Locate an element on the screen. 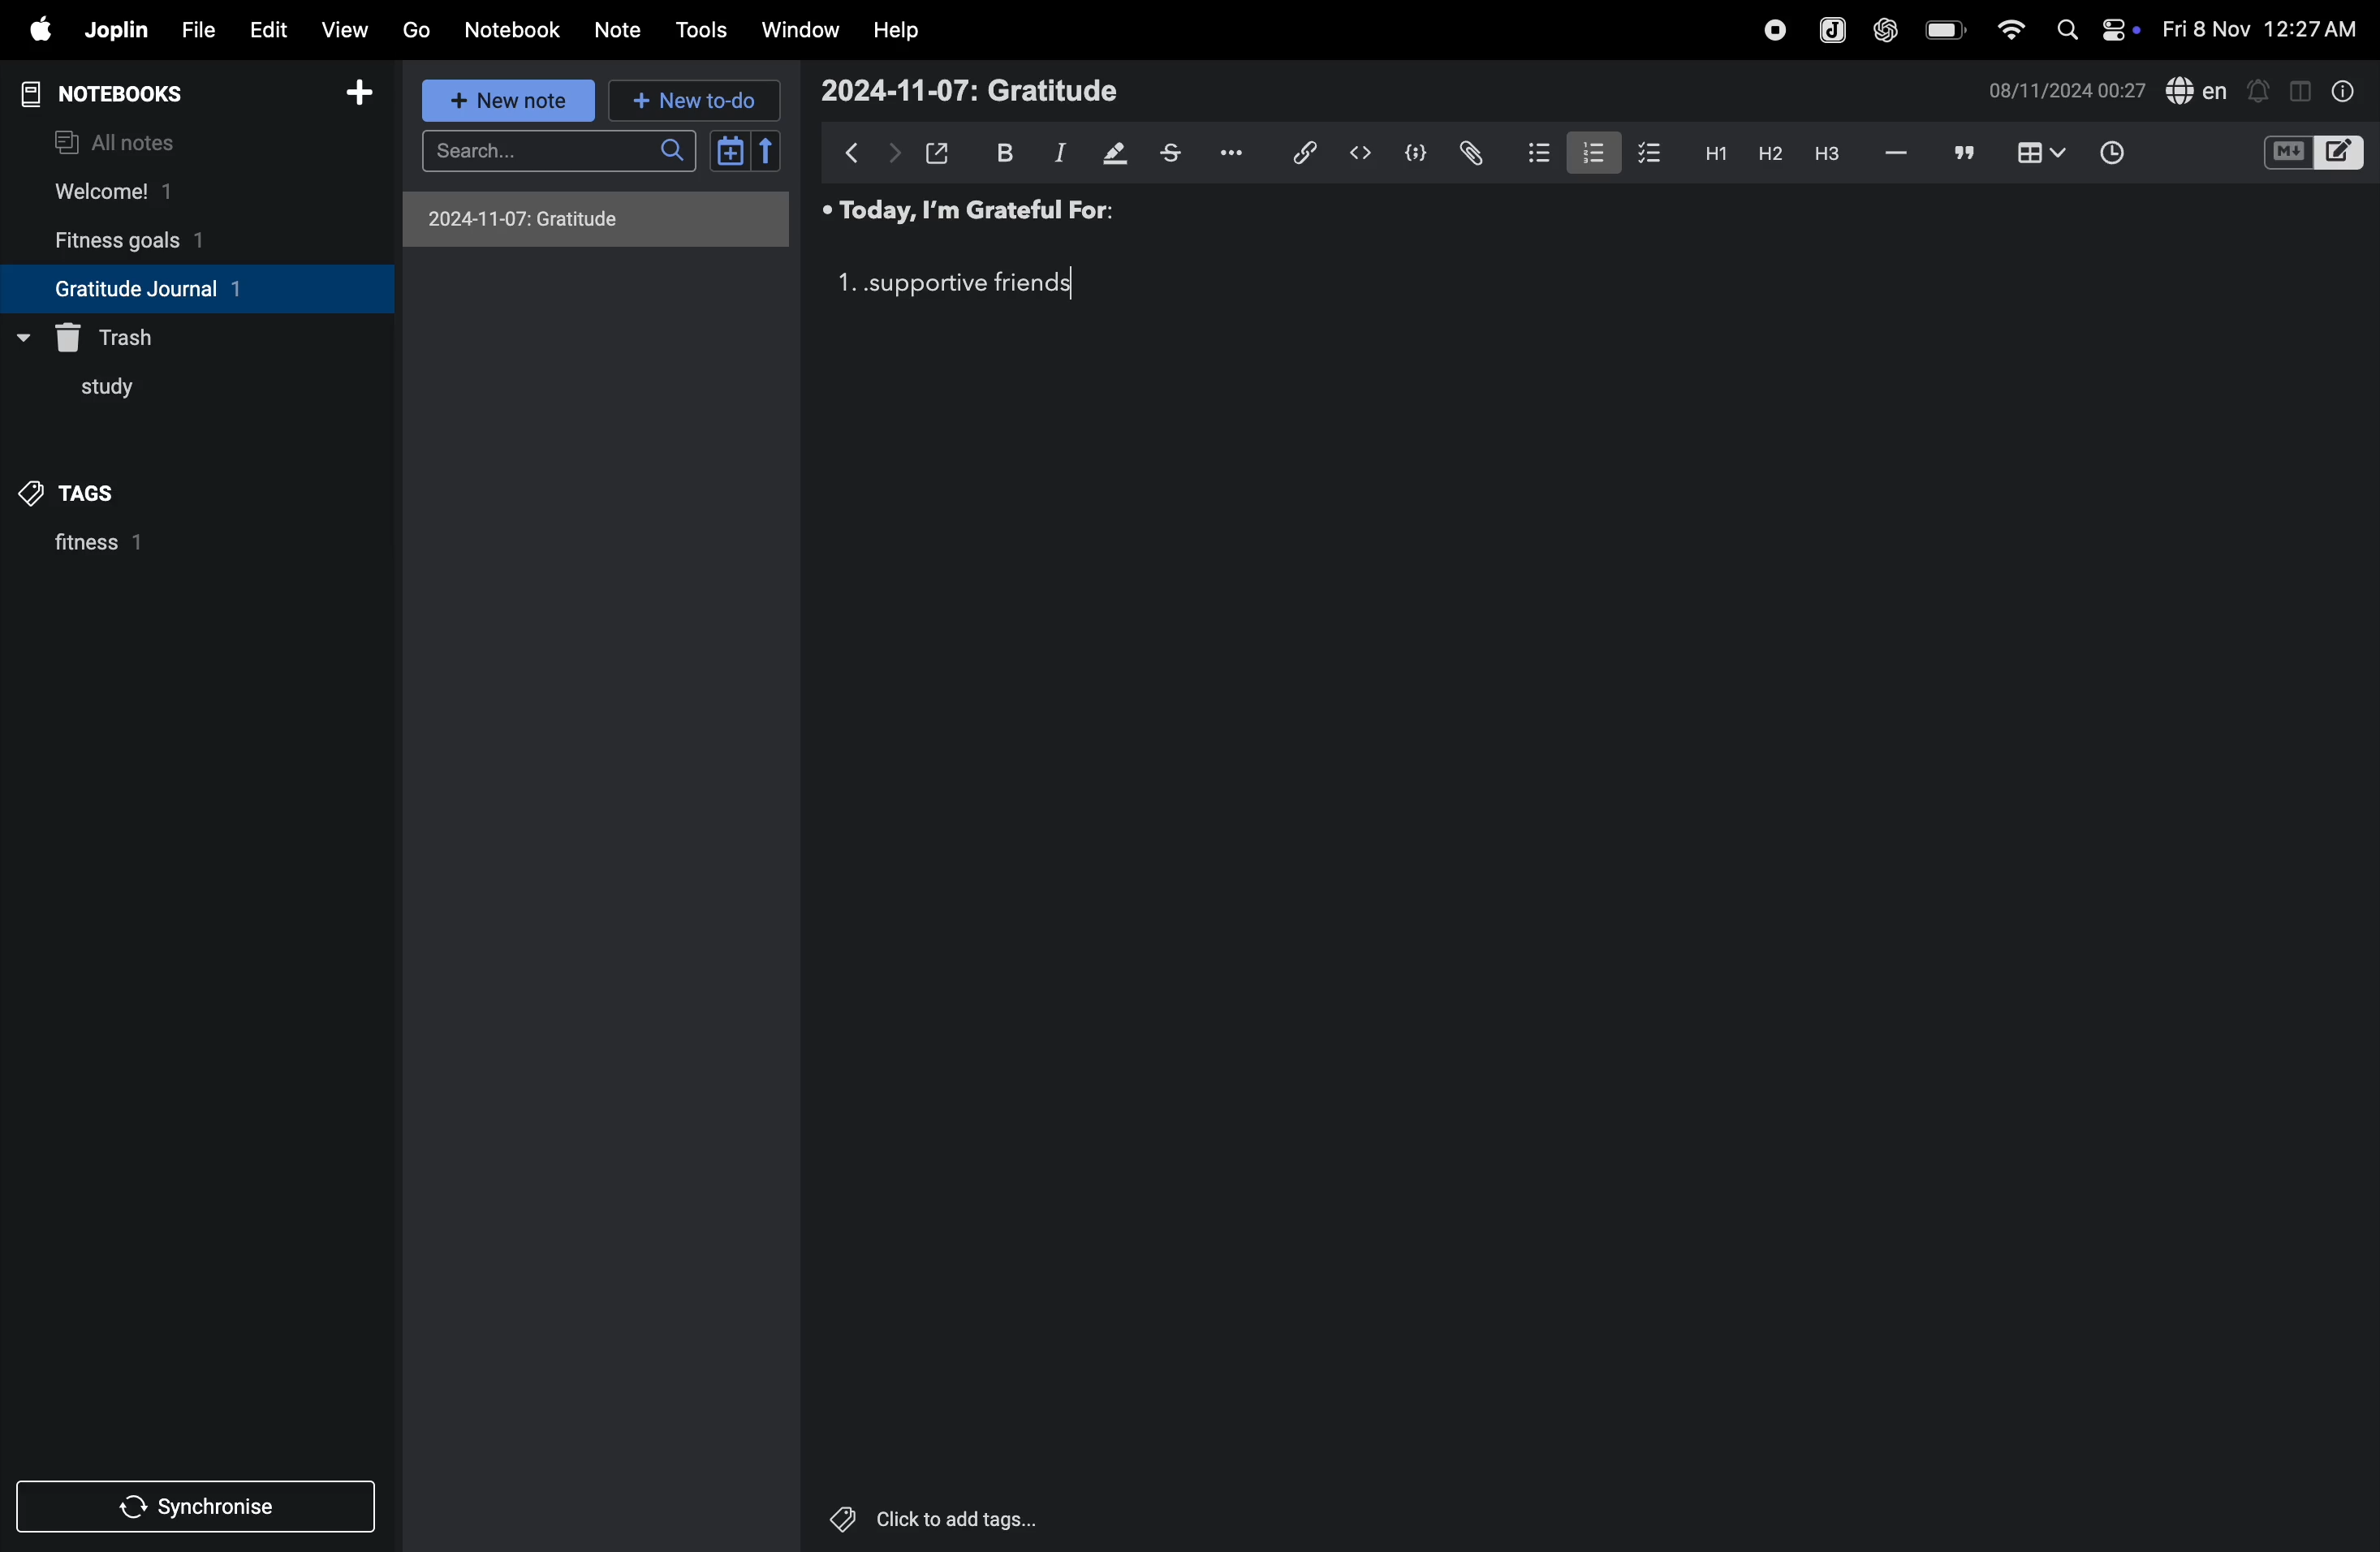 This screenshot has width=2380, height=1552. add notebook is located at coordinates (350, 93).